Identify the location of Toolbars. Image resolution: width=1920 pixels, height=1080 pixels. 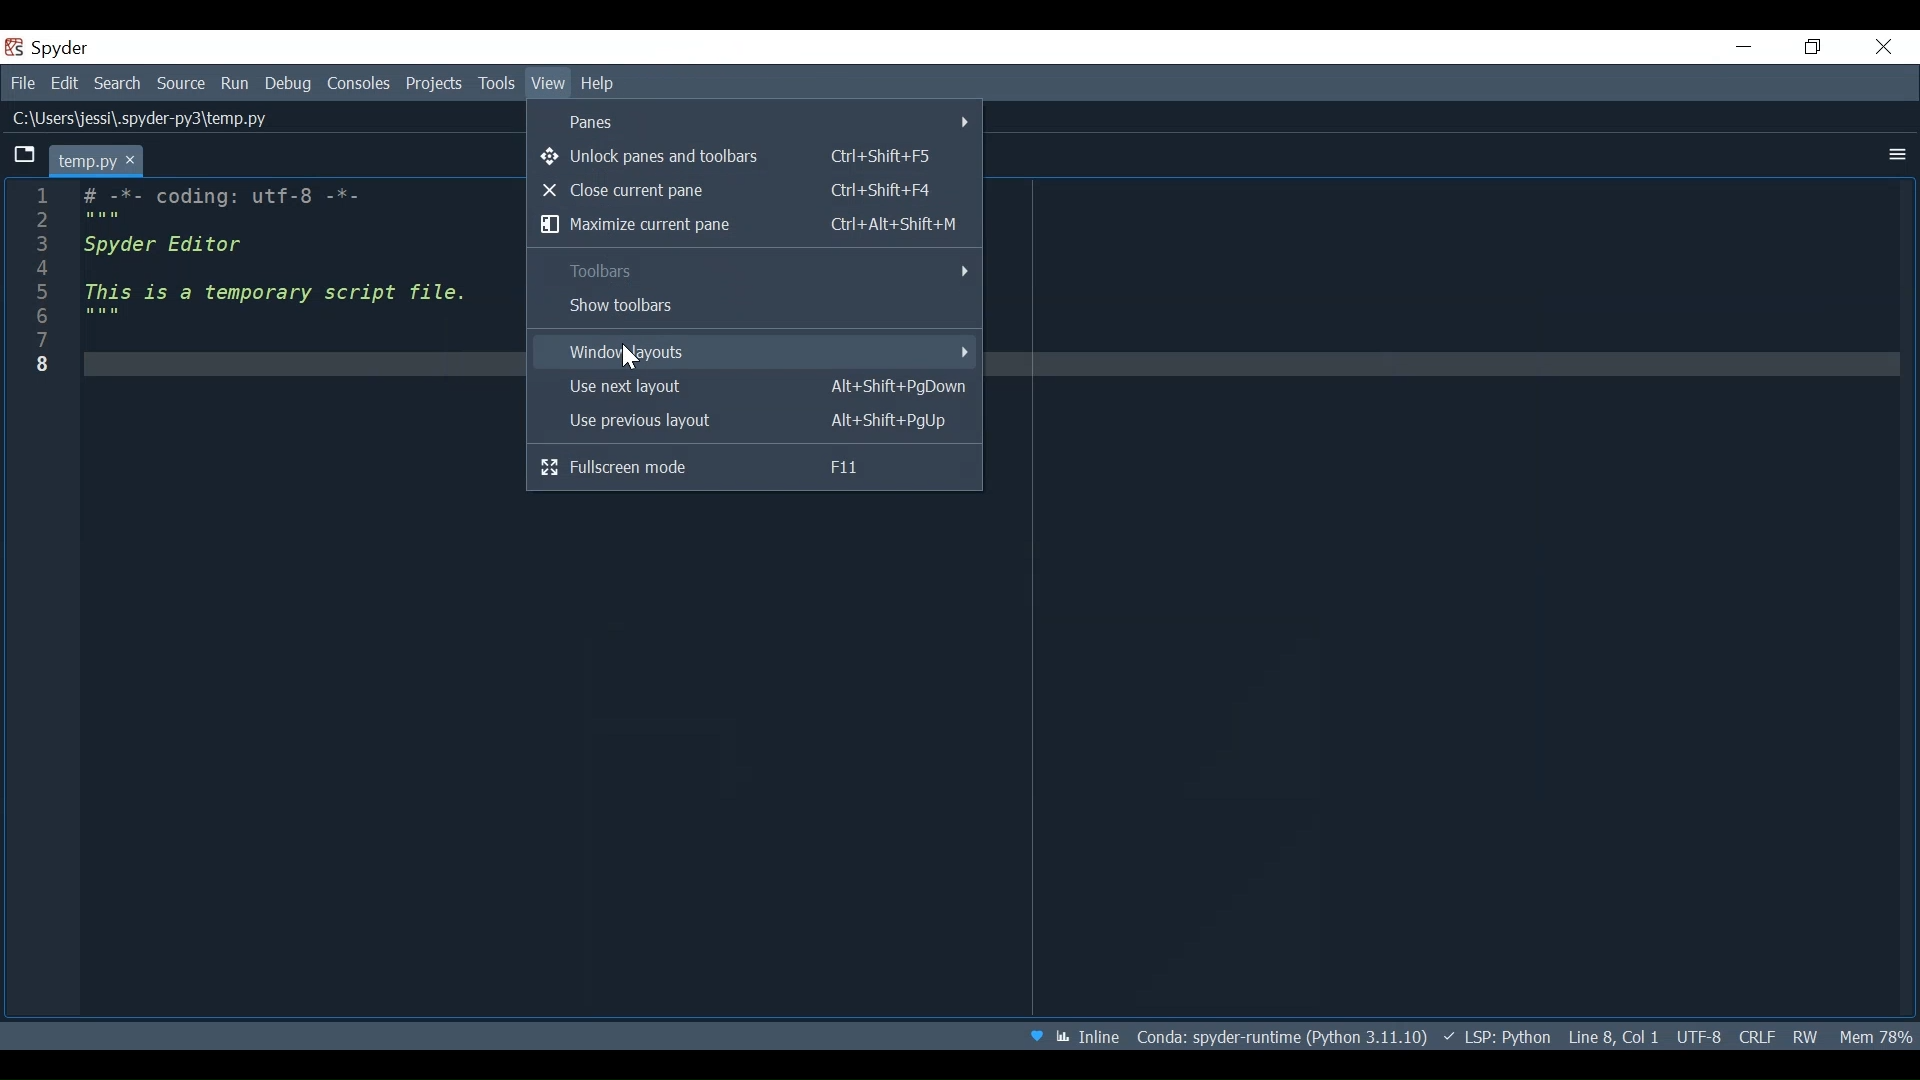
(753, 270).